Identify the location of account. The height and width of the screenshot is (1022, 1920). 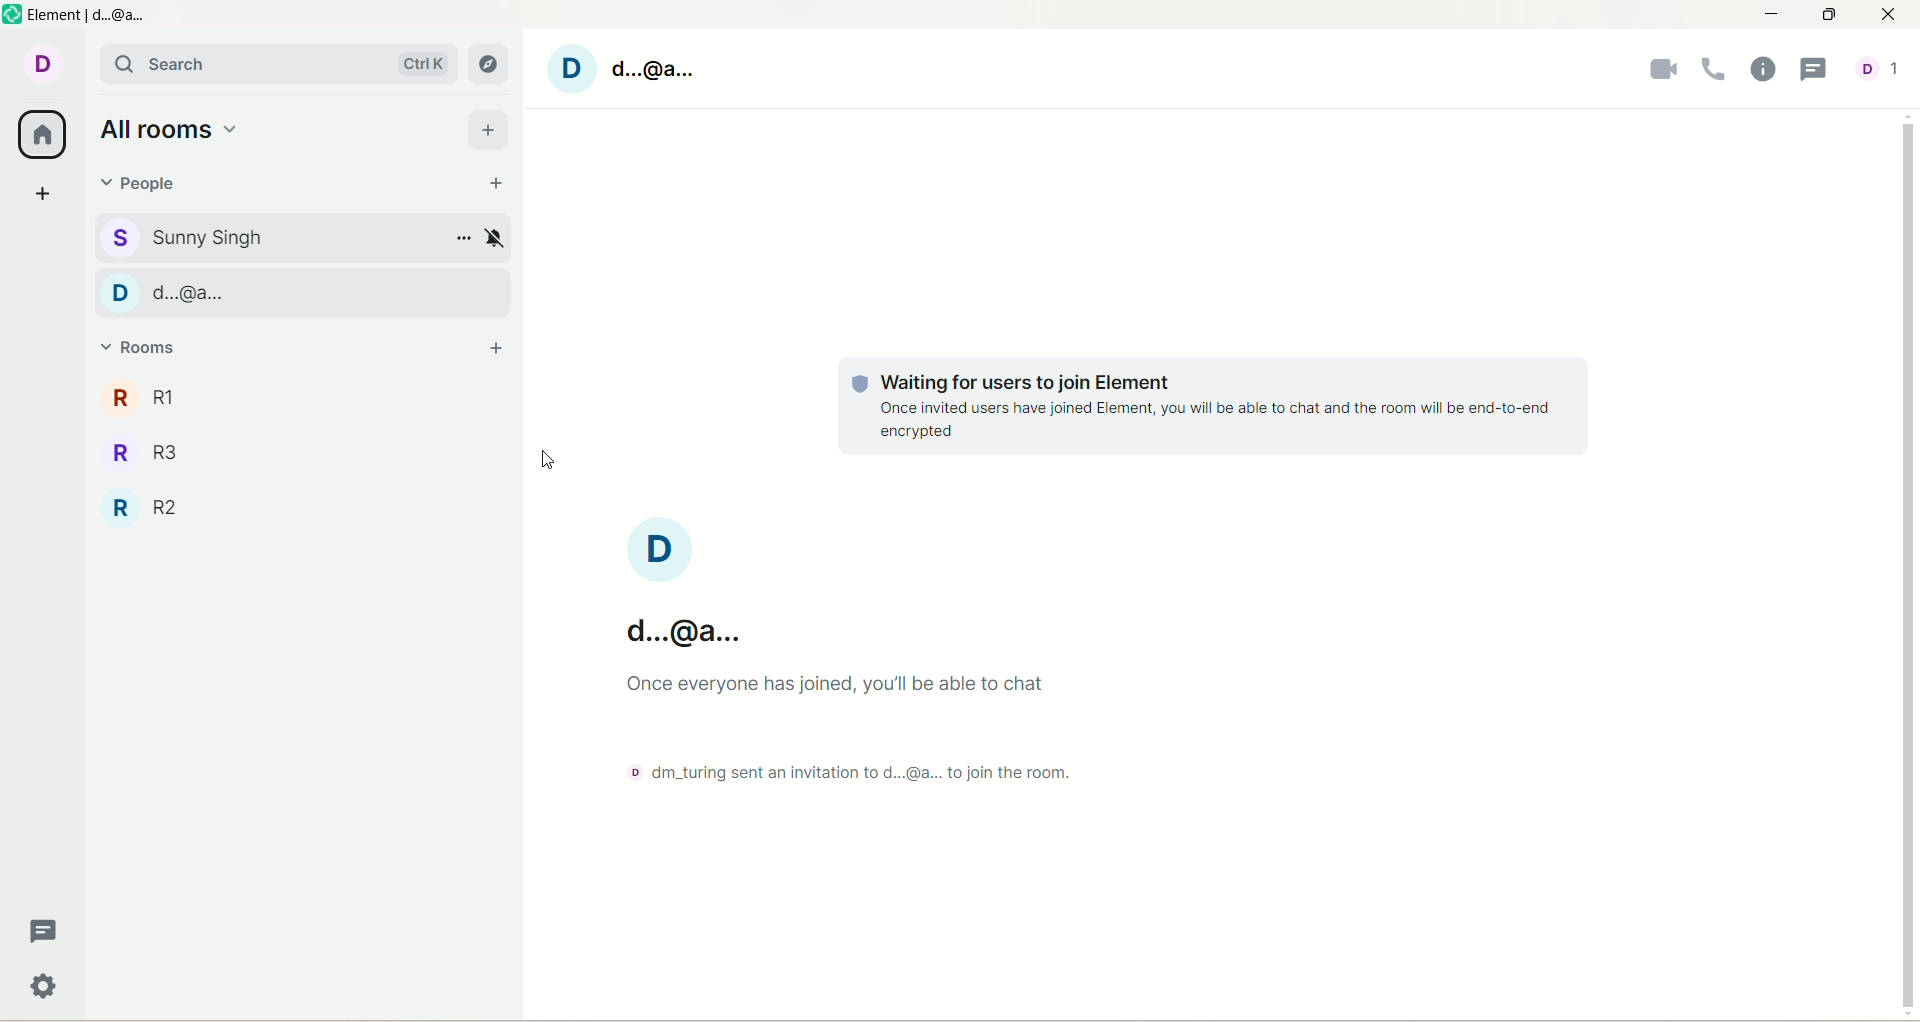
(39, 65).